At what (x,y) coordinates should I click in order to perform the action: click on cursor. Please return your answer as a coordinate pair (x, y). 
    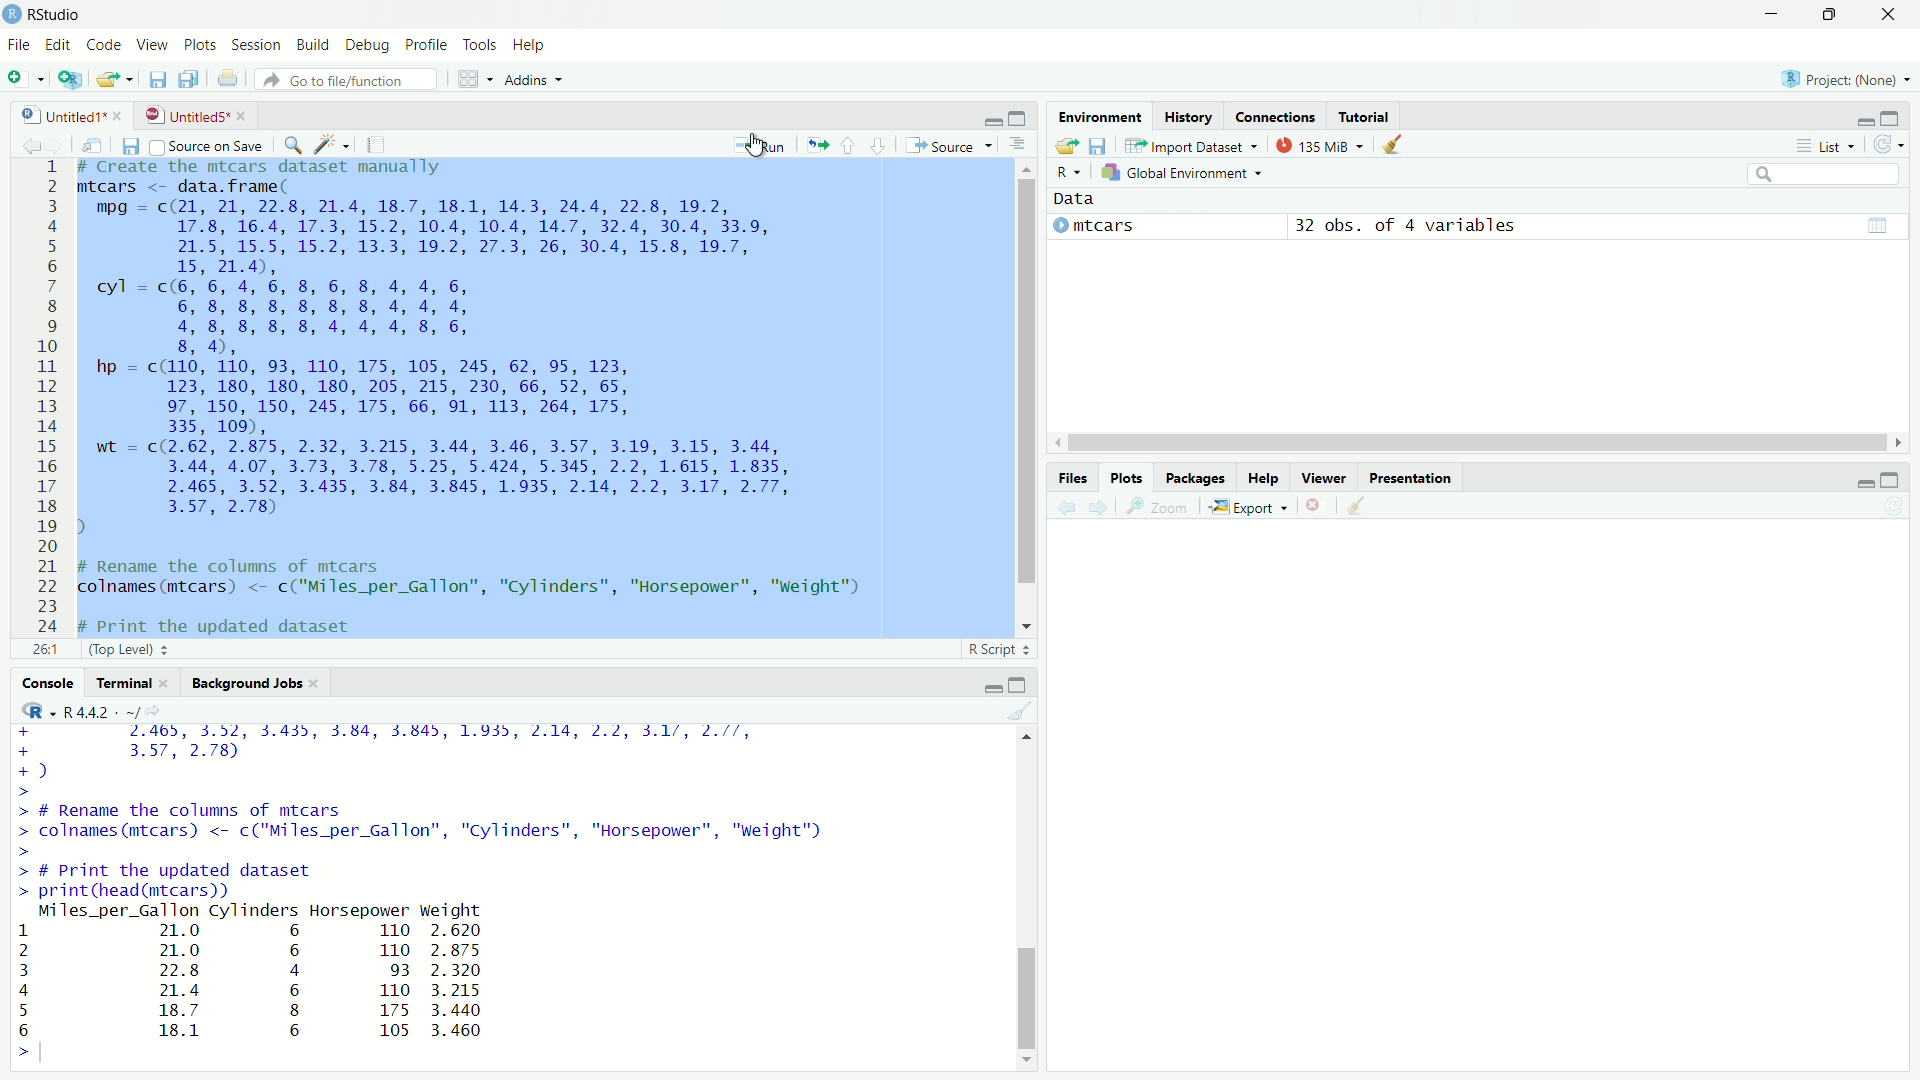
    Looking at the image, I should click on (754, 149).